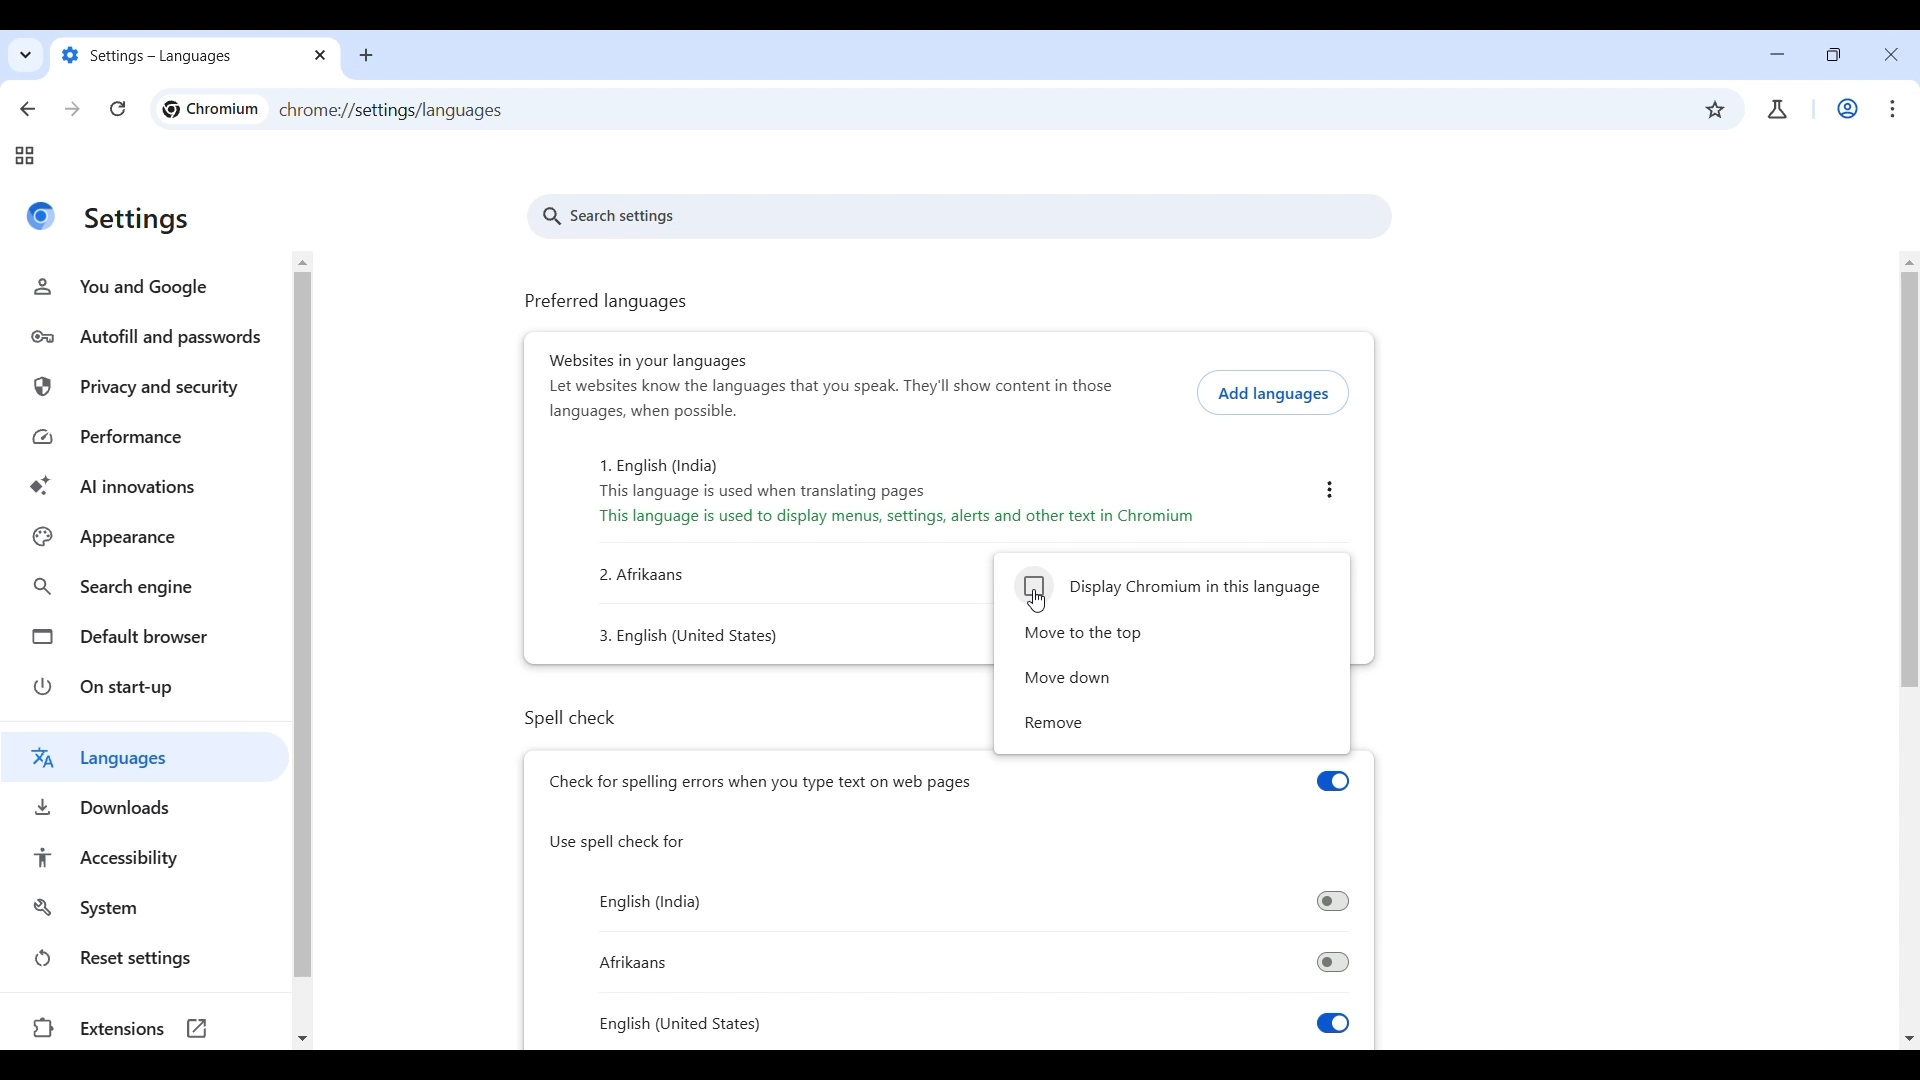 Image resolution: width=1920 pixels, height=1080 pixels. What do you see at coordinates (963, 218) in the screenshot?
I see `search settings` at bounding box center [963, 218].